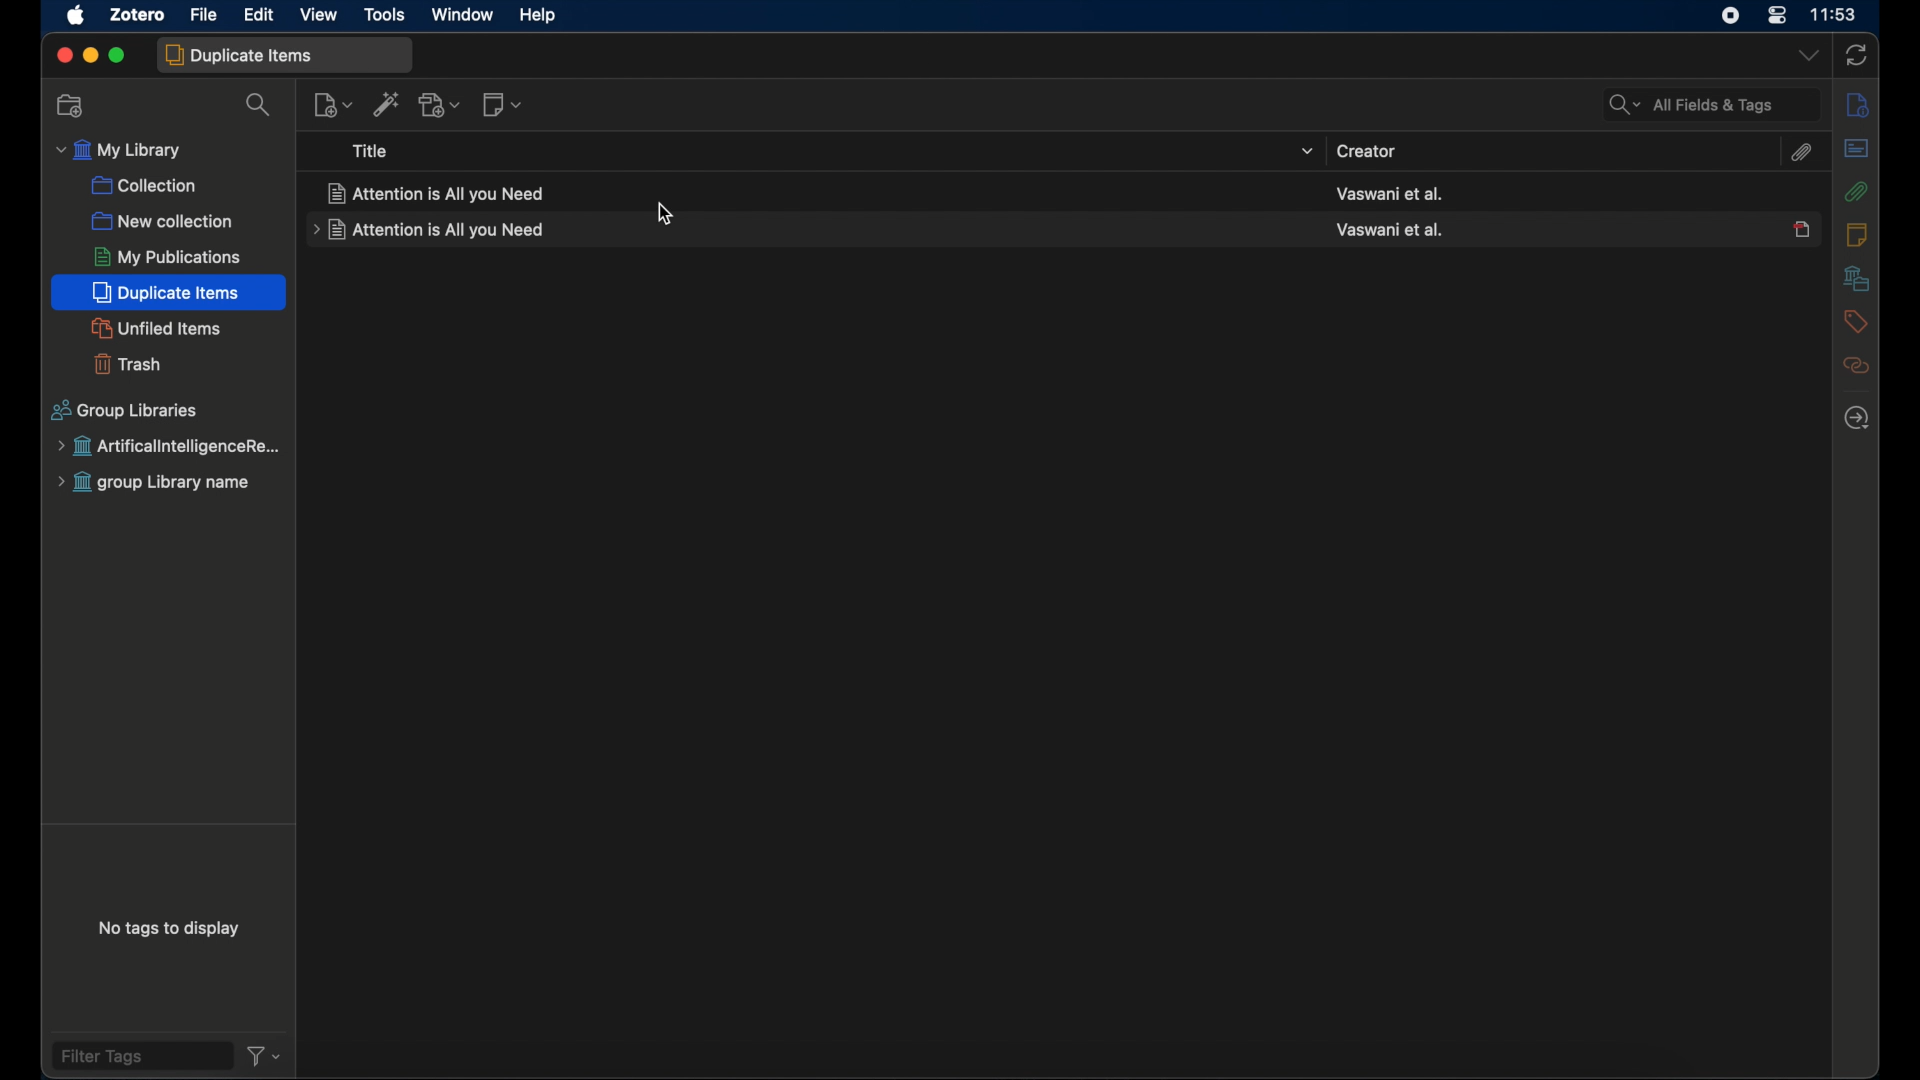  I want to click on search, so click(261, 107).